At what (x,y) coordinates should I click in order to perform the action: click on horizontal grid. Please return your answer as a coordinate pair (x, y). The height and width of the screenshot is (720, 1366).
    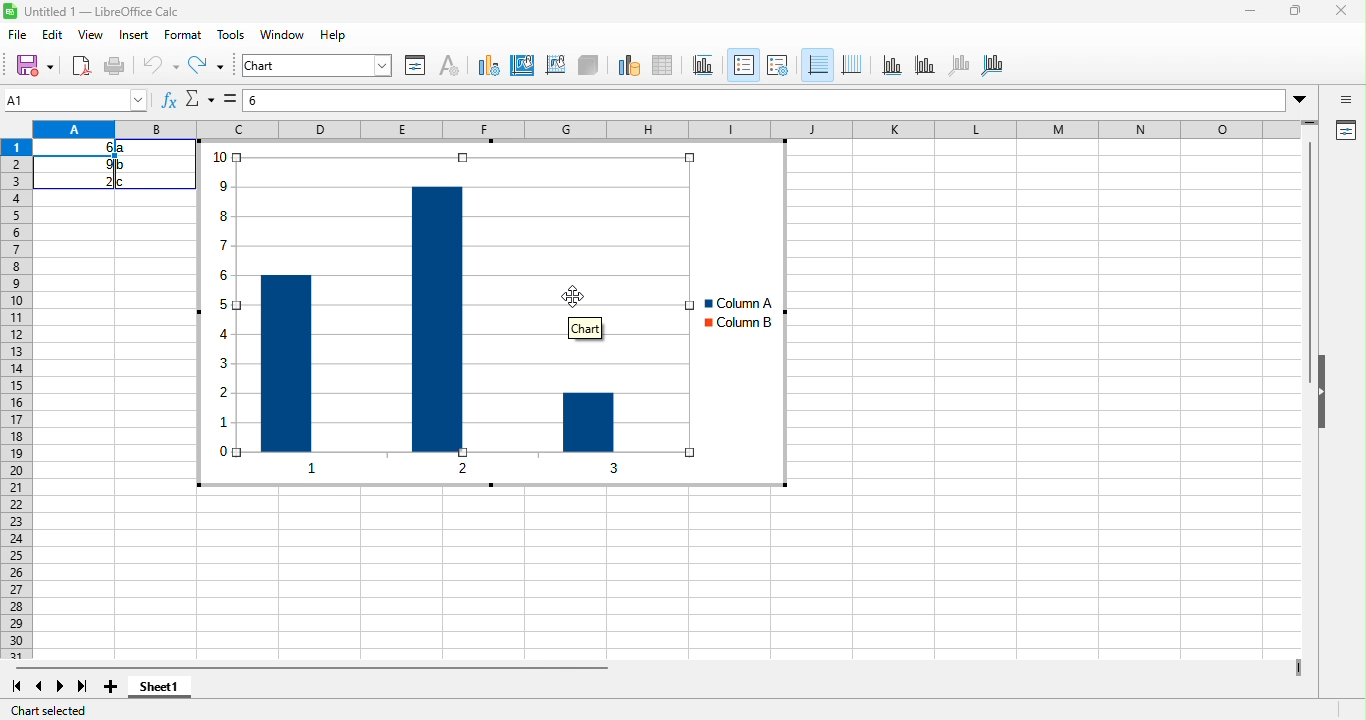
    Looking at the image, I should click on (818, 62).